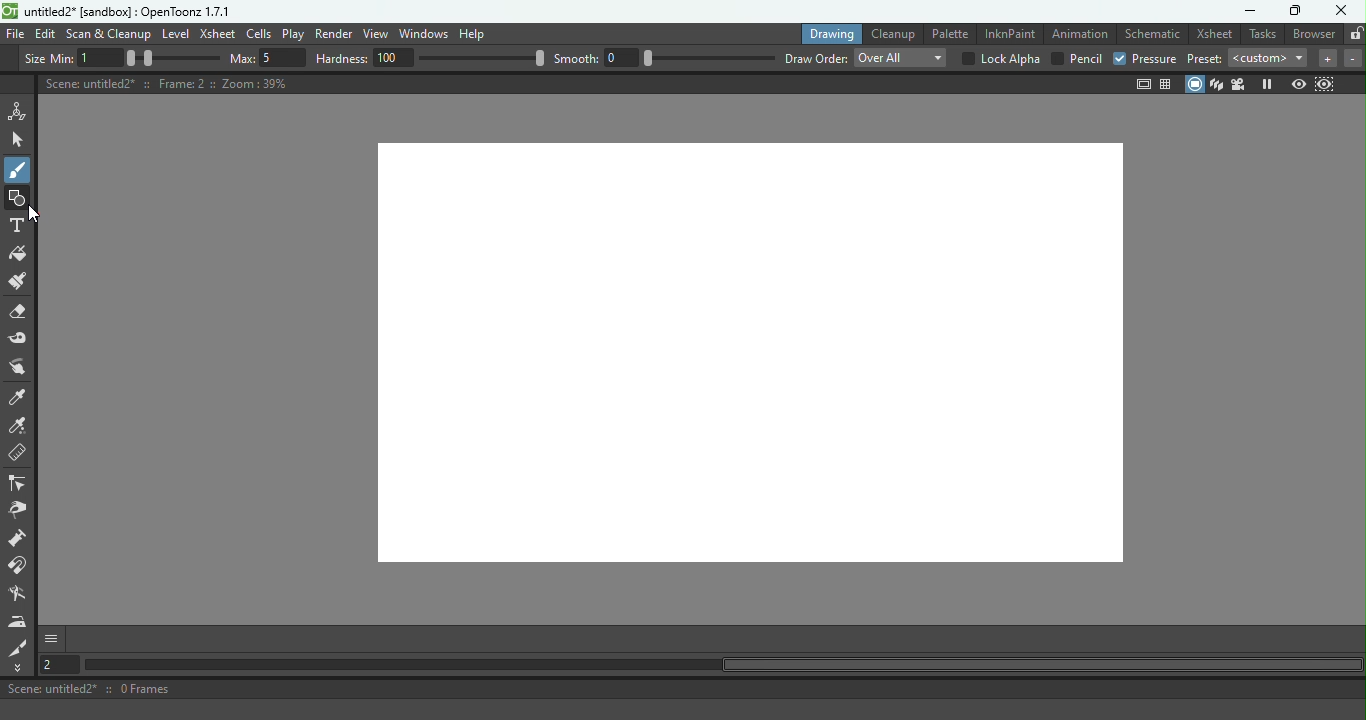 The width and height of the screenshot is (1366, 720). I want to click on Canvas, so click(762, 358).